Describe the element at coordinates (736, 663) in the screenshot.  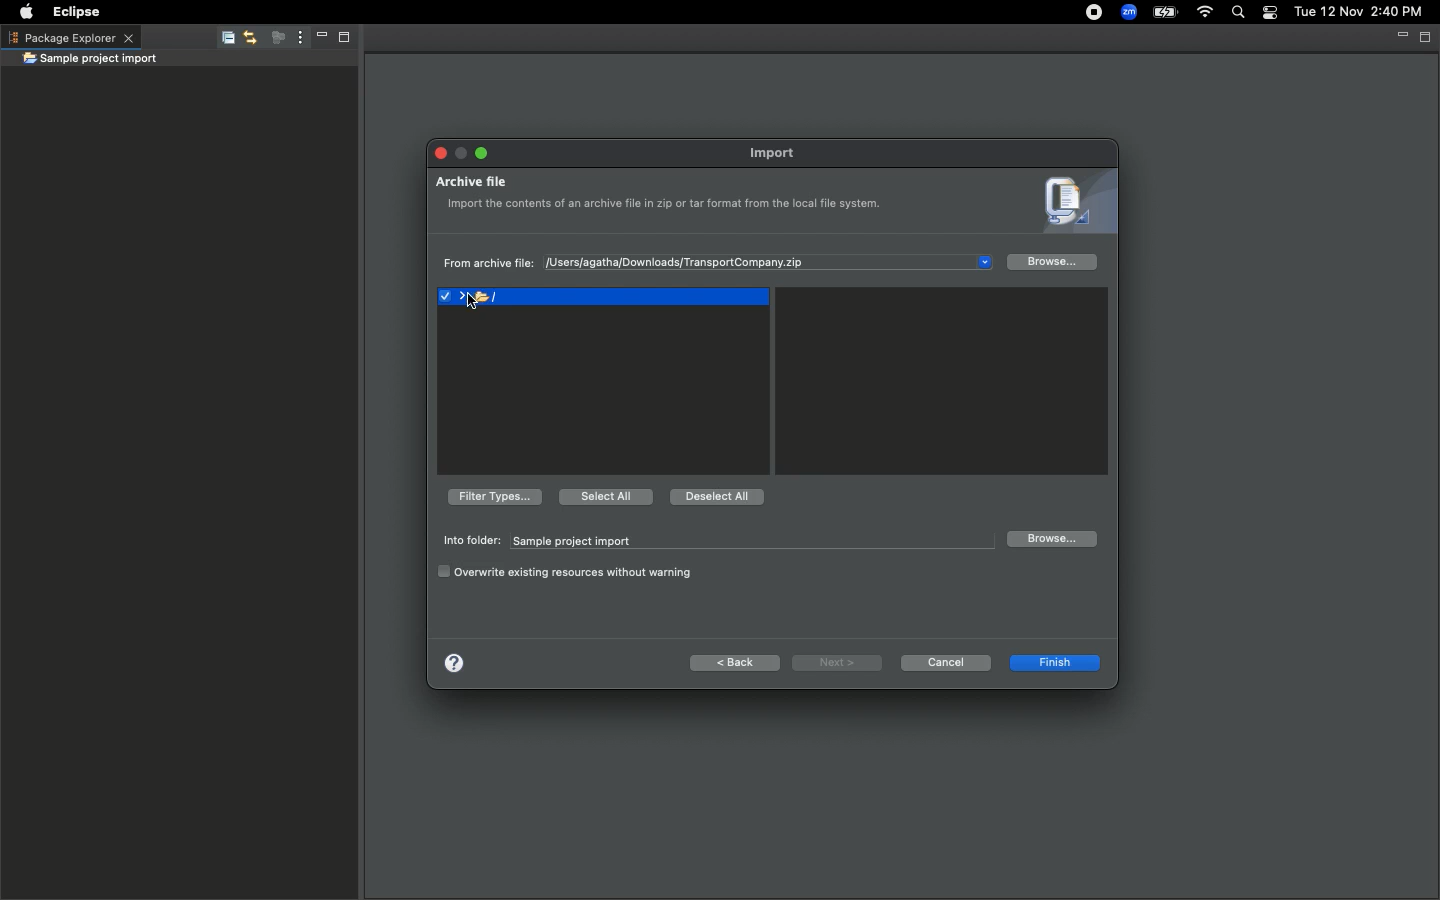
I see `Back` at that location.